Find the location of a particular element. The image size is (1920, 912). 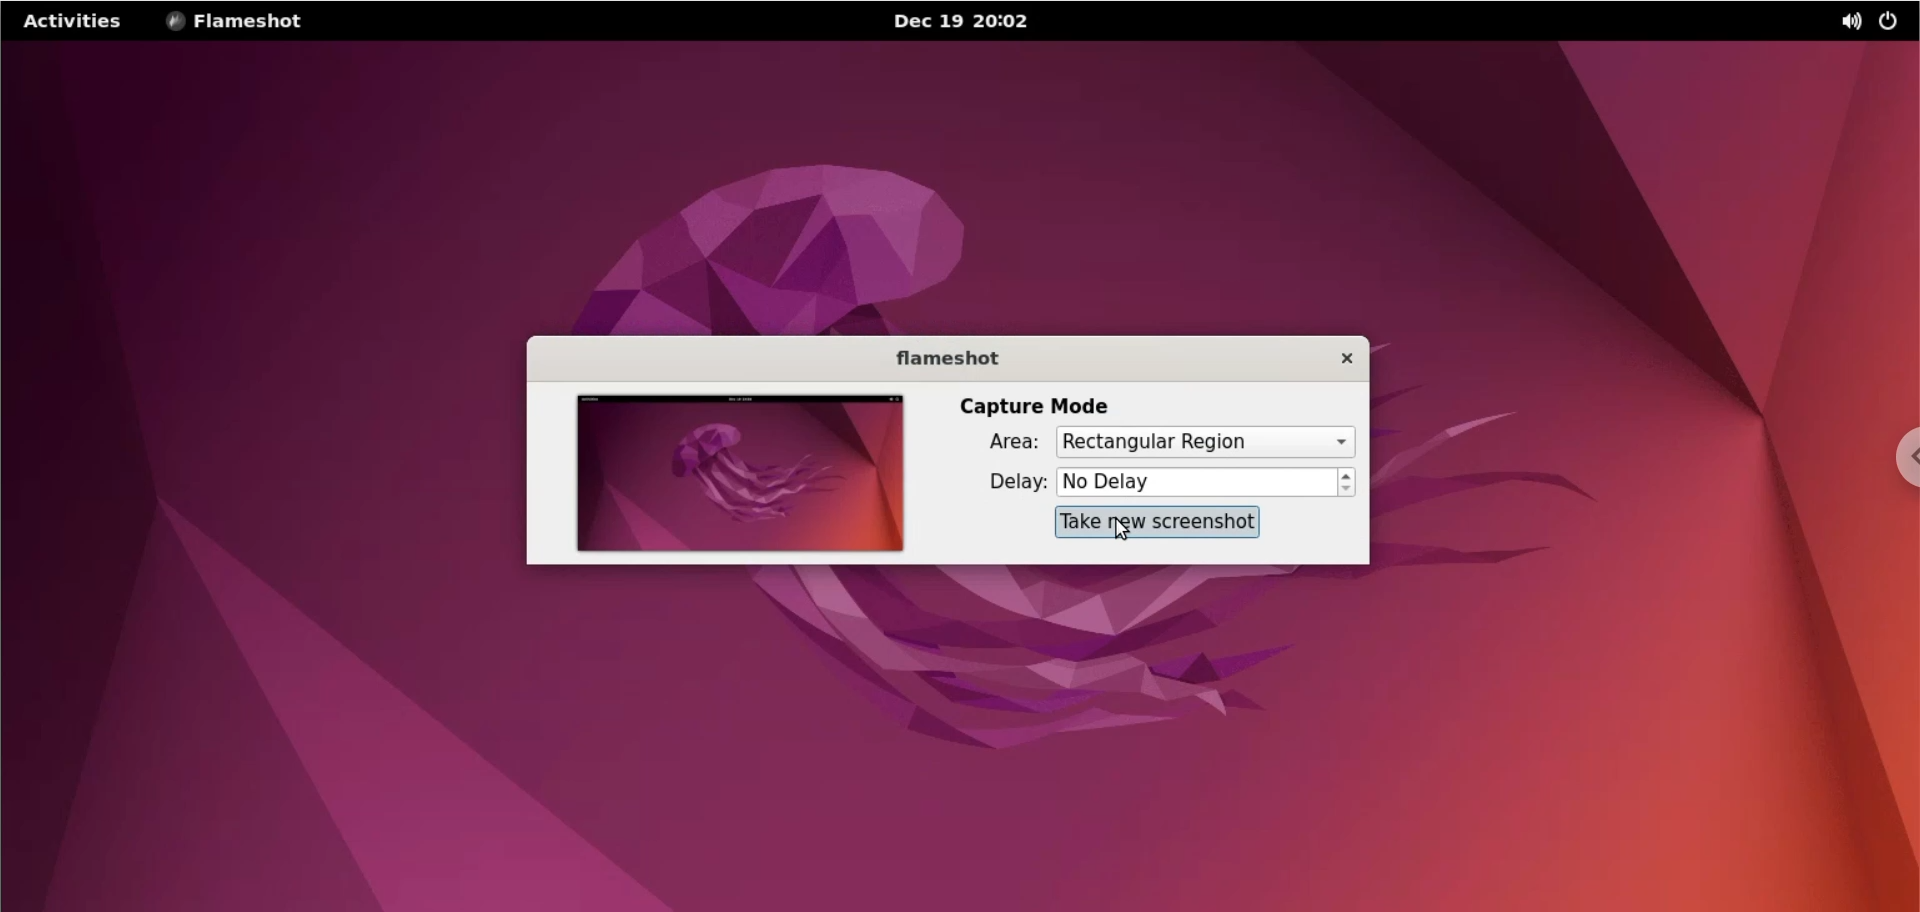

close is located at coordinates (1339, 360).